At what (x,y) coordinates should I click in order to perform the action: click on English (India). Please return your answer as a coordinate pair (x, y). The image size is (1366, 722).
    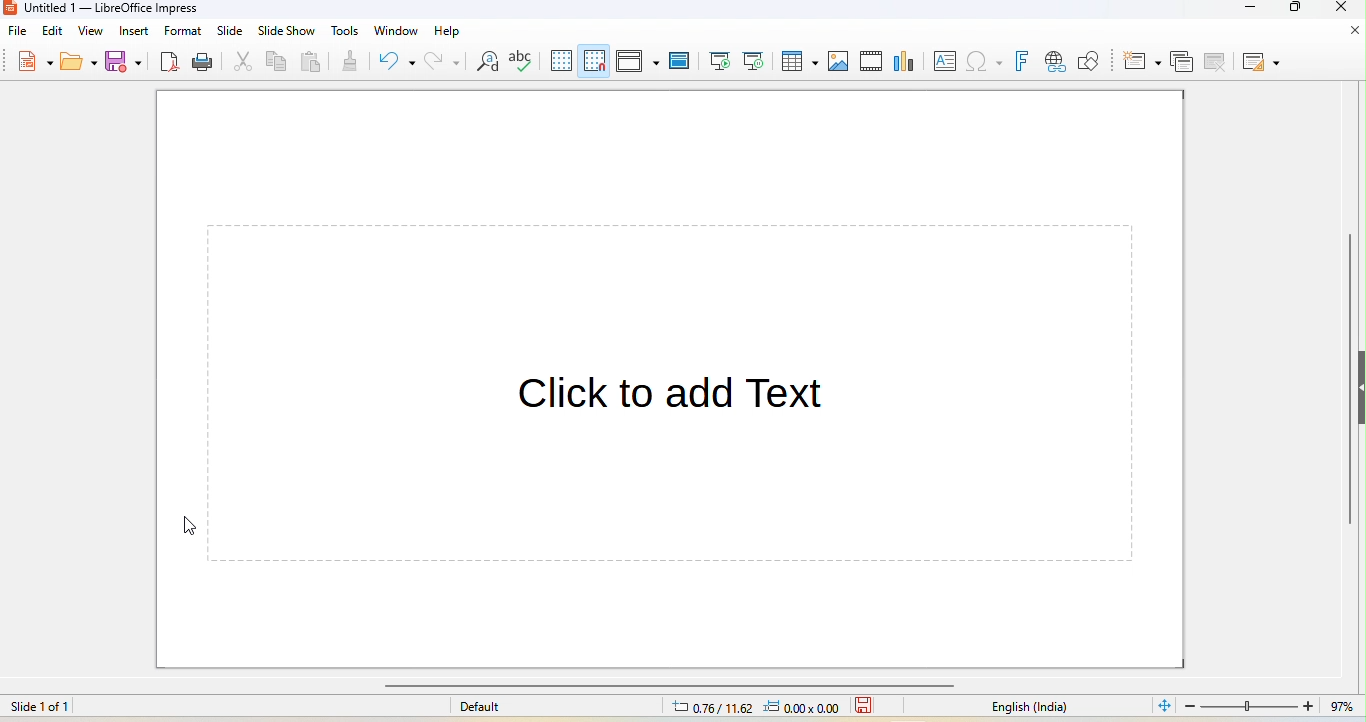
    Looking at the image, I should click on (1030, 708).